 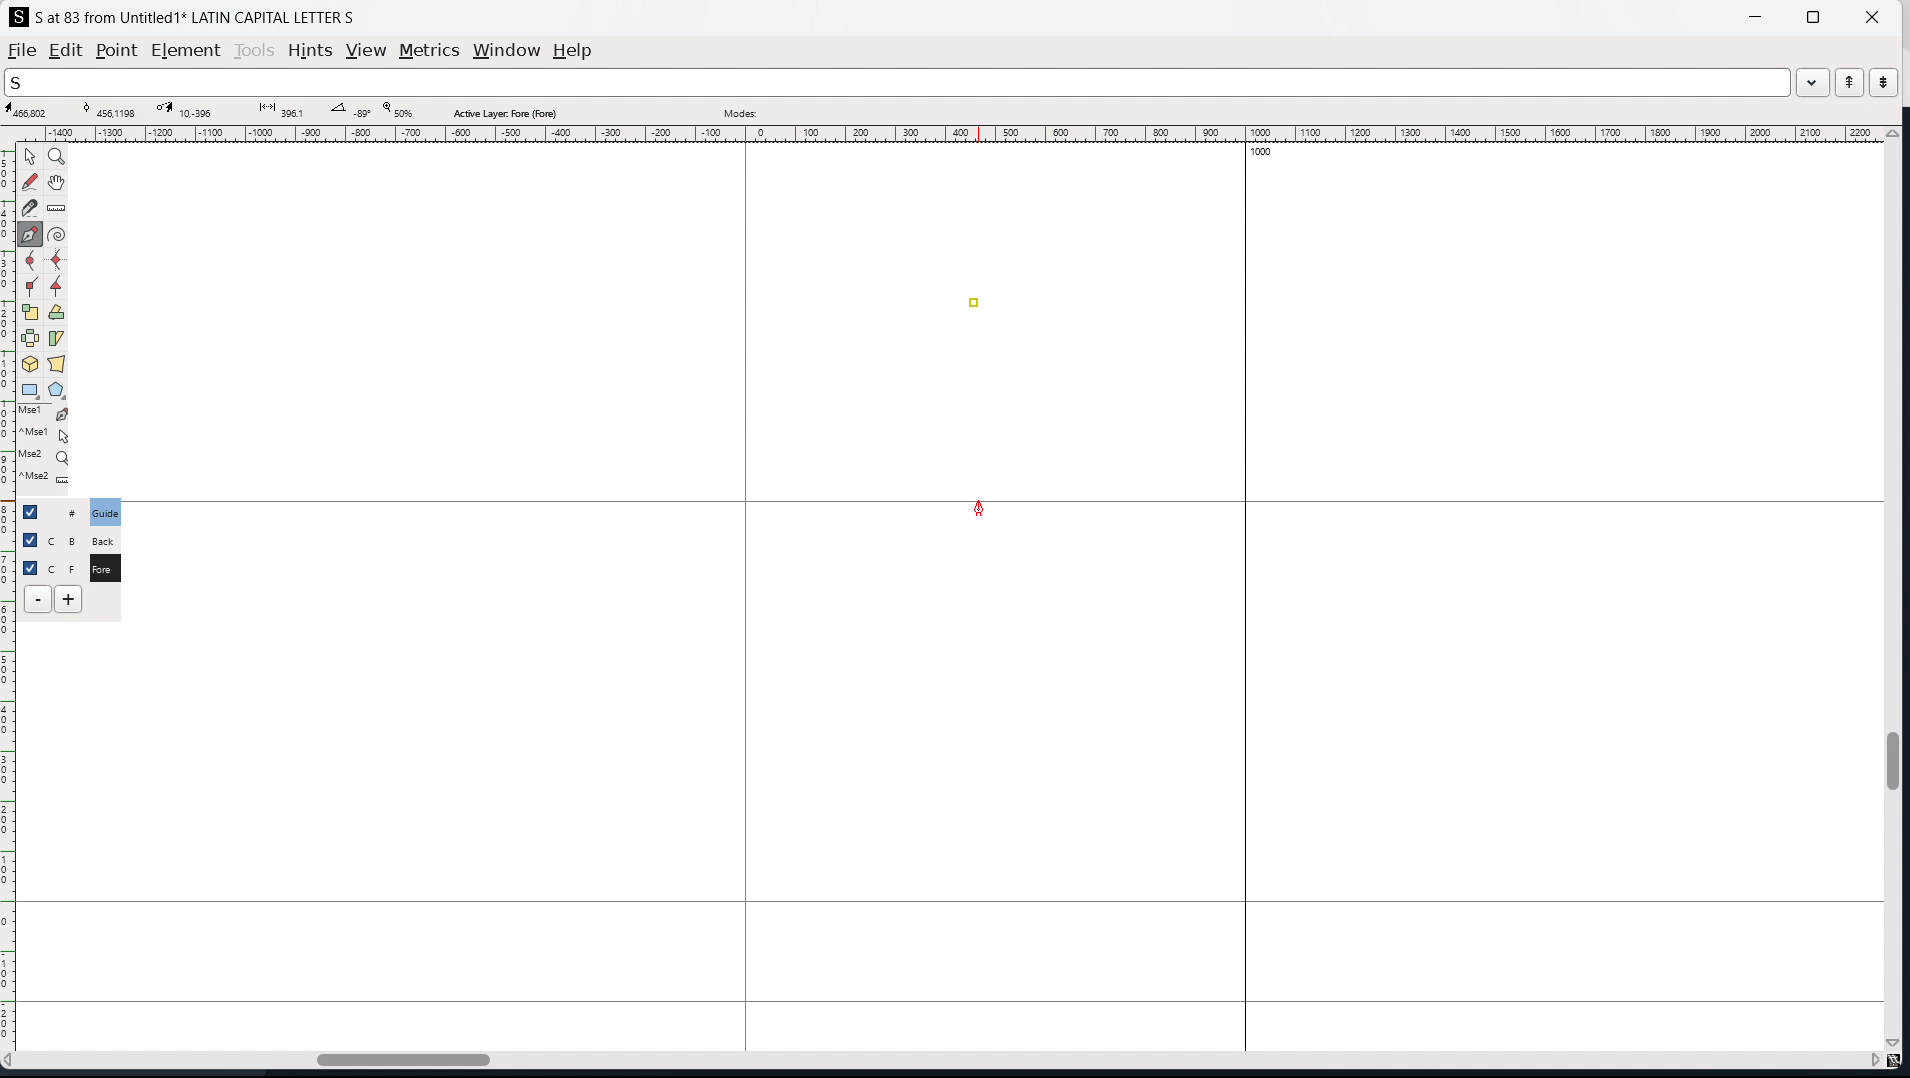 I want to click on magnify, so click(x=58, y=158).